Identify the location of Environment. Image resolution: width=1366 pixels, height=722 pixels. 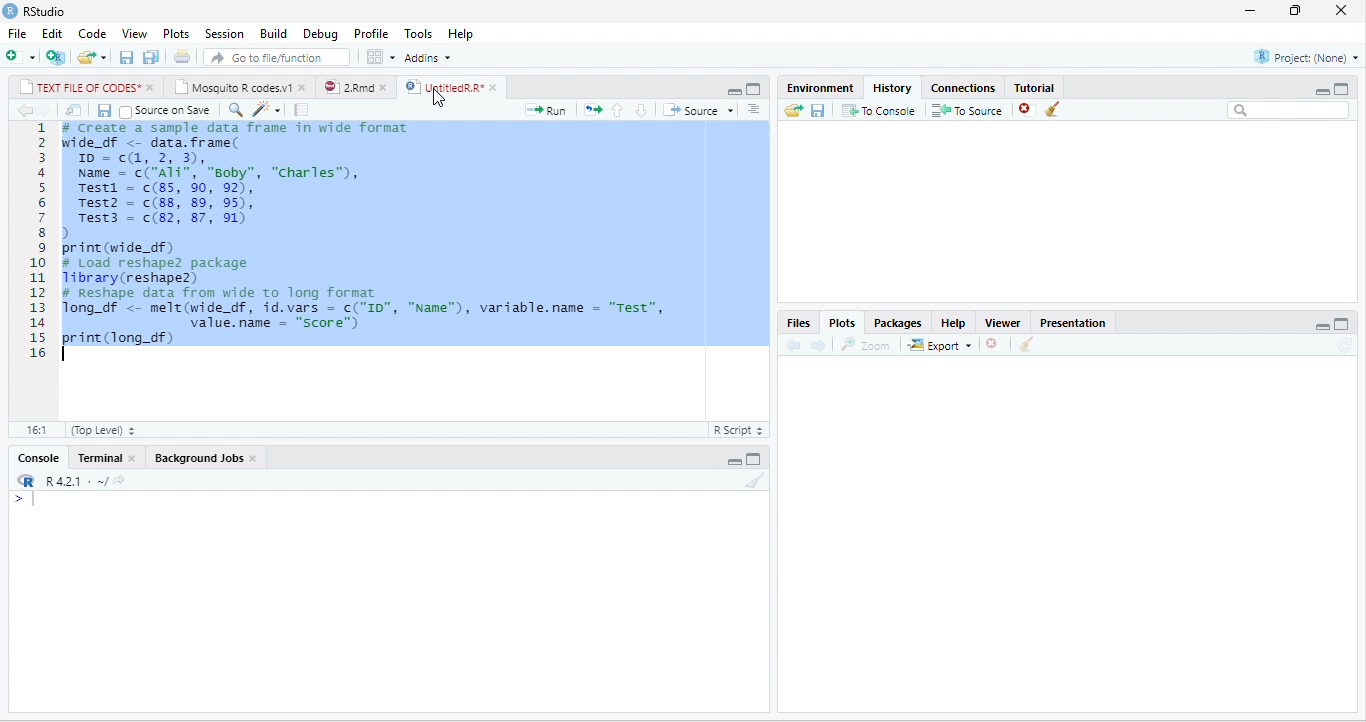
(819, 88).